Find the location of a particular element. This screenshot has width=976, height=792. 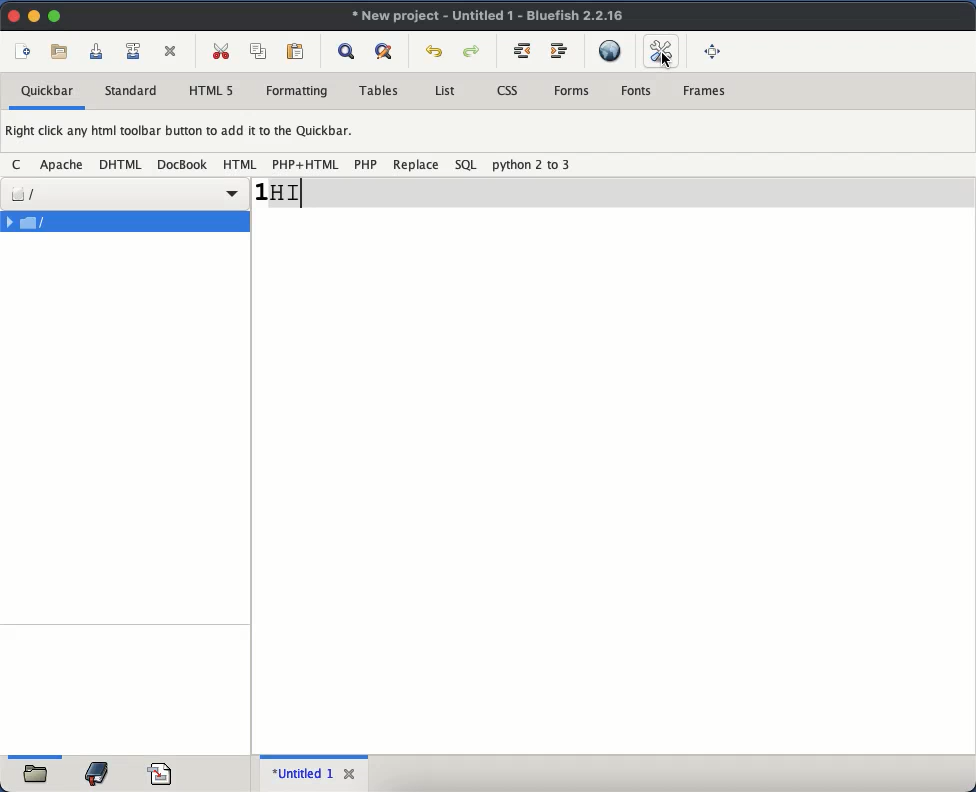

cut is located at coordinates (172, 52).